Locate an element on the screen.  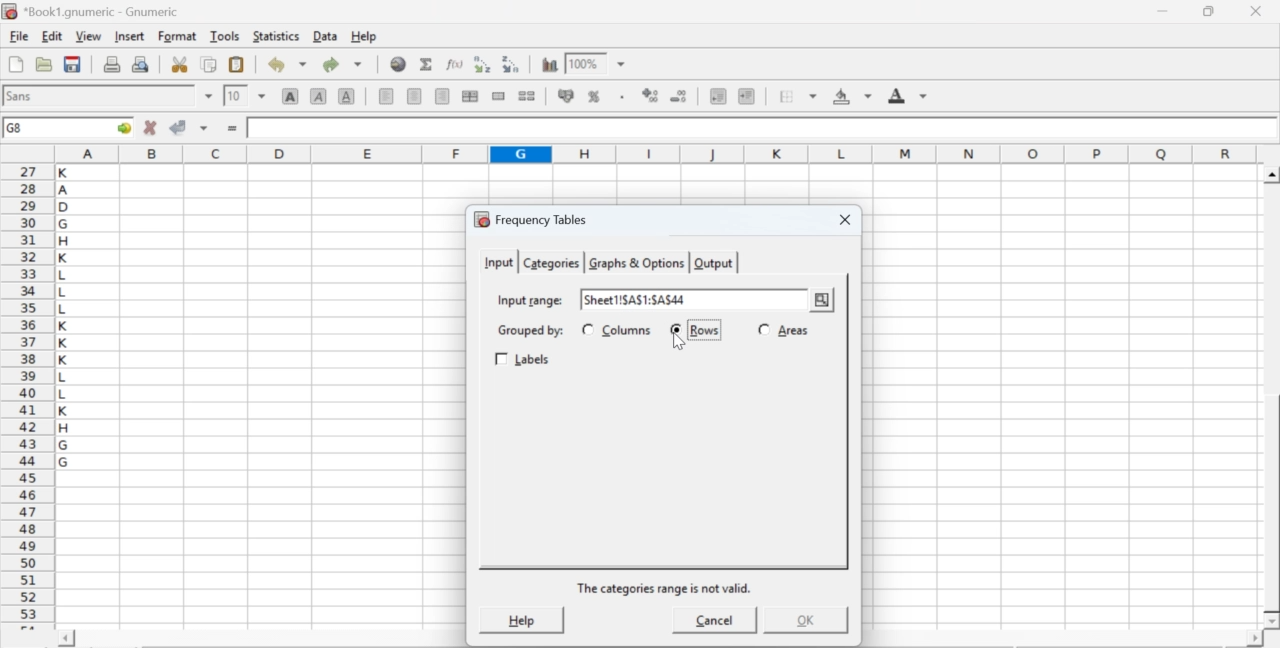
restore down is located at coordinates (1210, 12).